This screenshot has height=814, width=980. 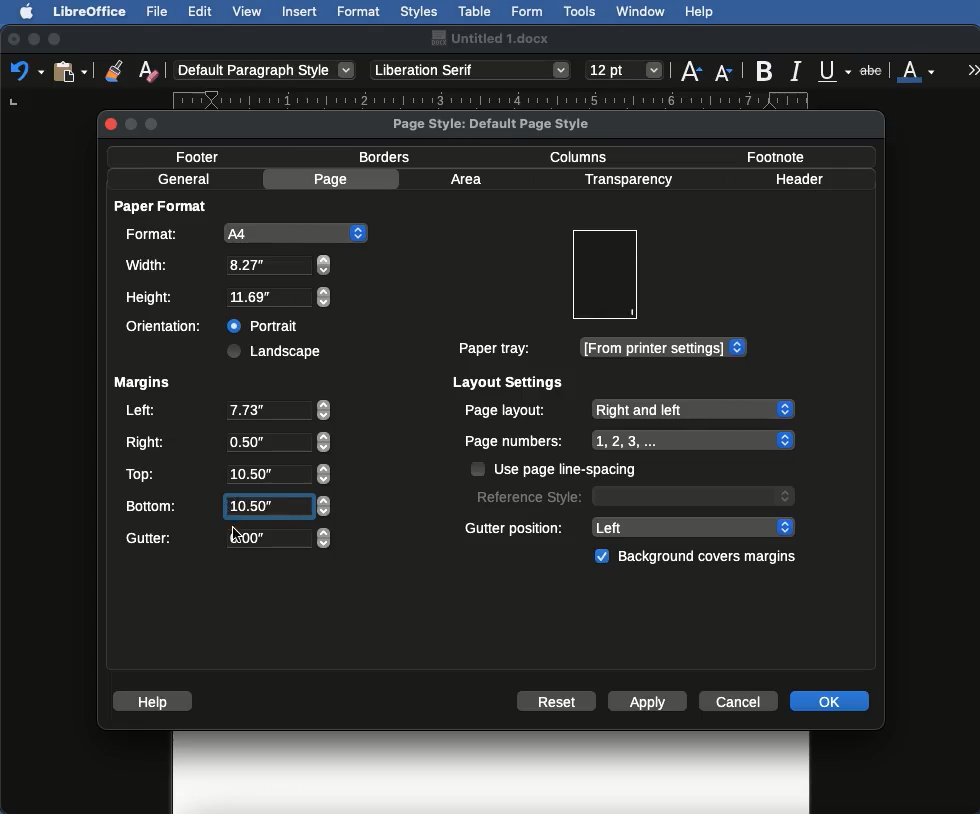 I want to click on Insert, so click(x=300, y=11).